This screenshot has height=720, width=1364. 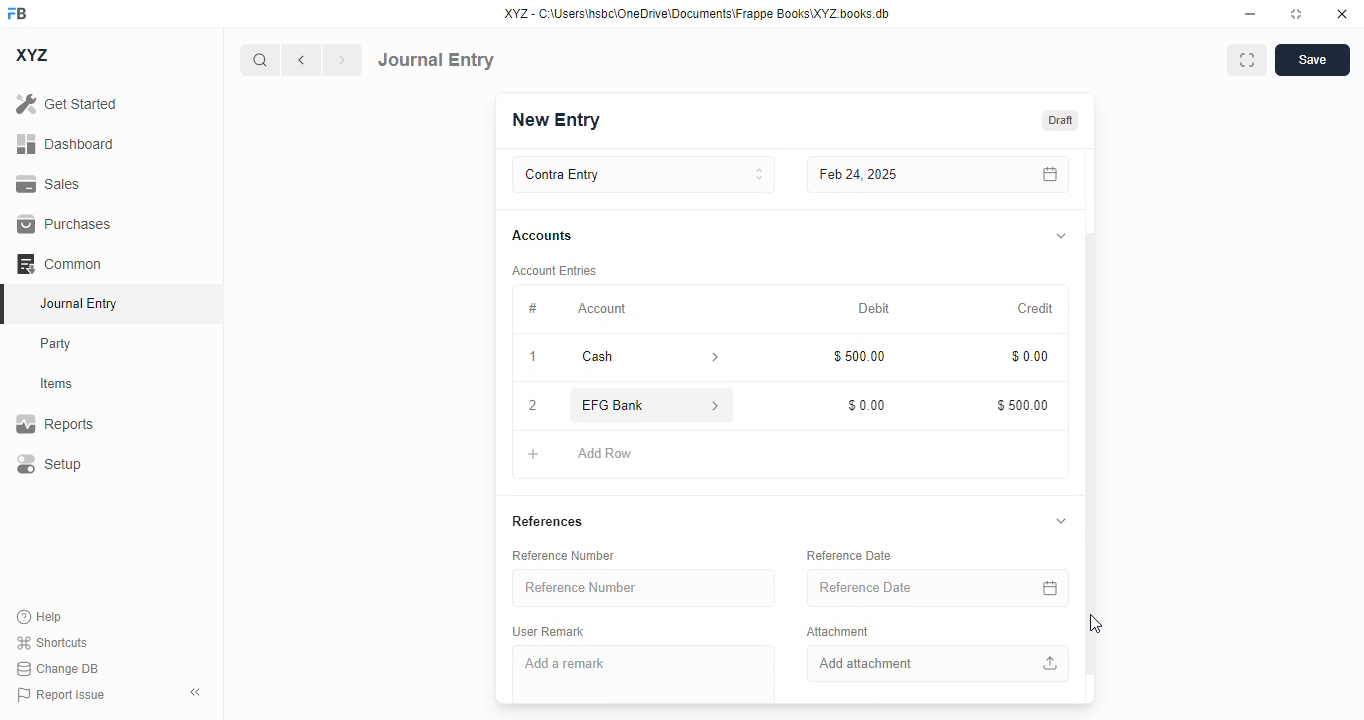 What do you see at coordinates (1061, 237) in the screenshot?
I see `toggle expand/collapse` at bounding box center [1061, 237].